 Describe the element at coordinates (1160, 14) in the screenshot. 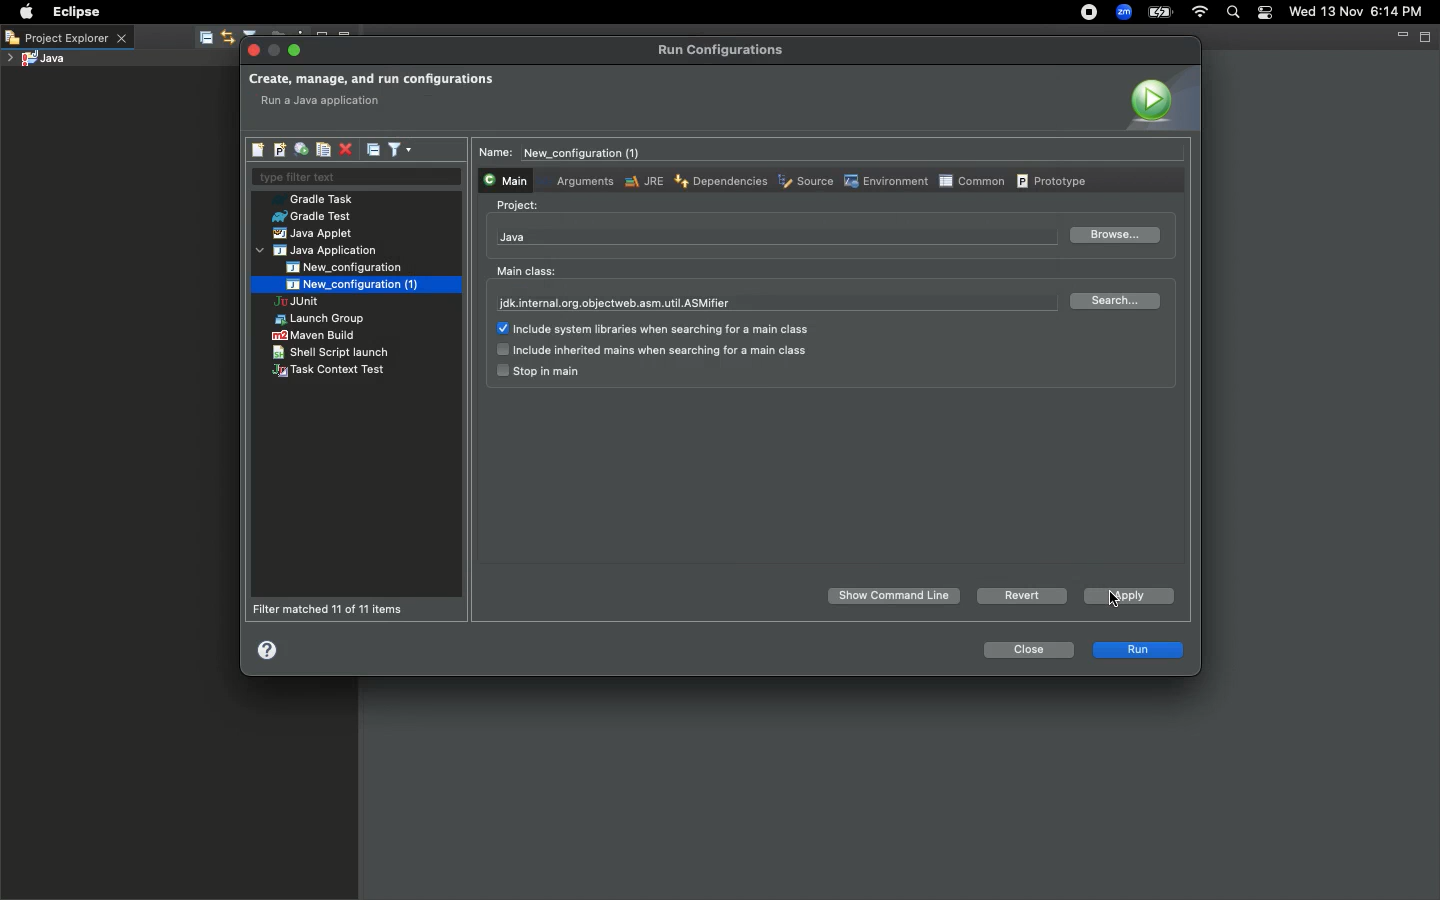

I see `Charge` at that location.